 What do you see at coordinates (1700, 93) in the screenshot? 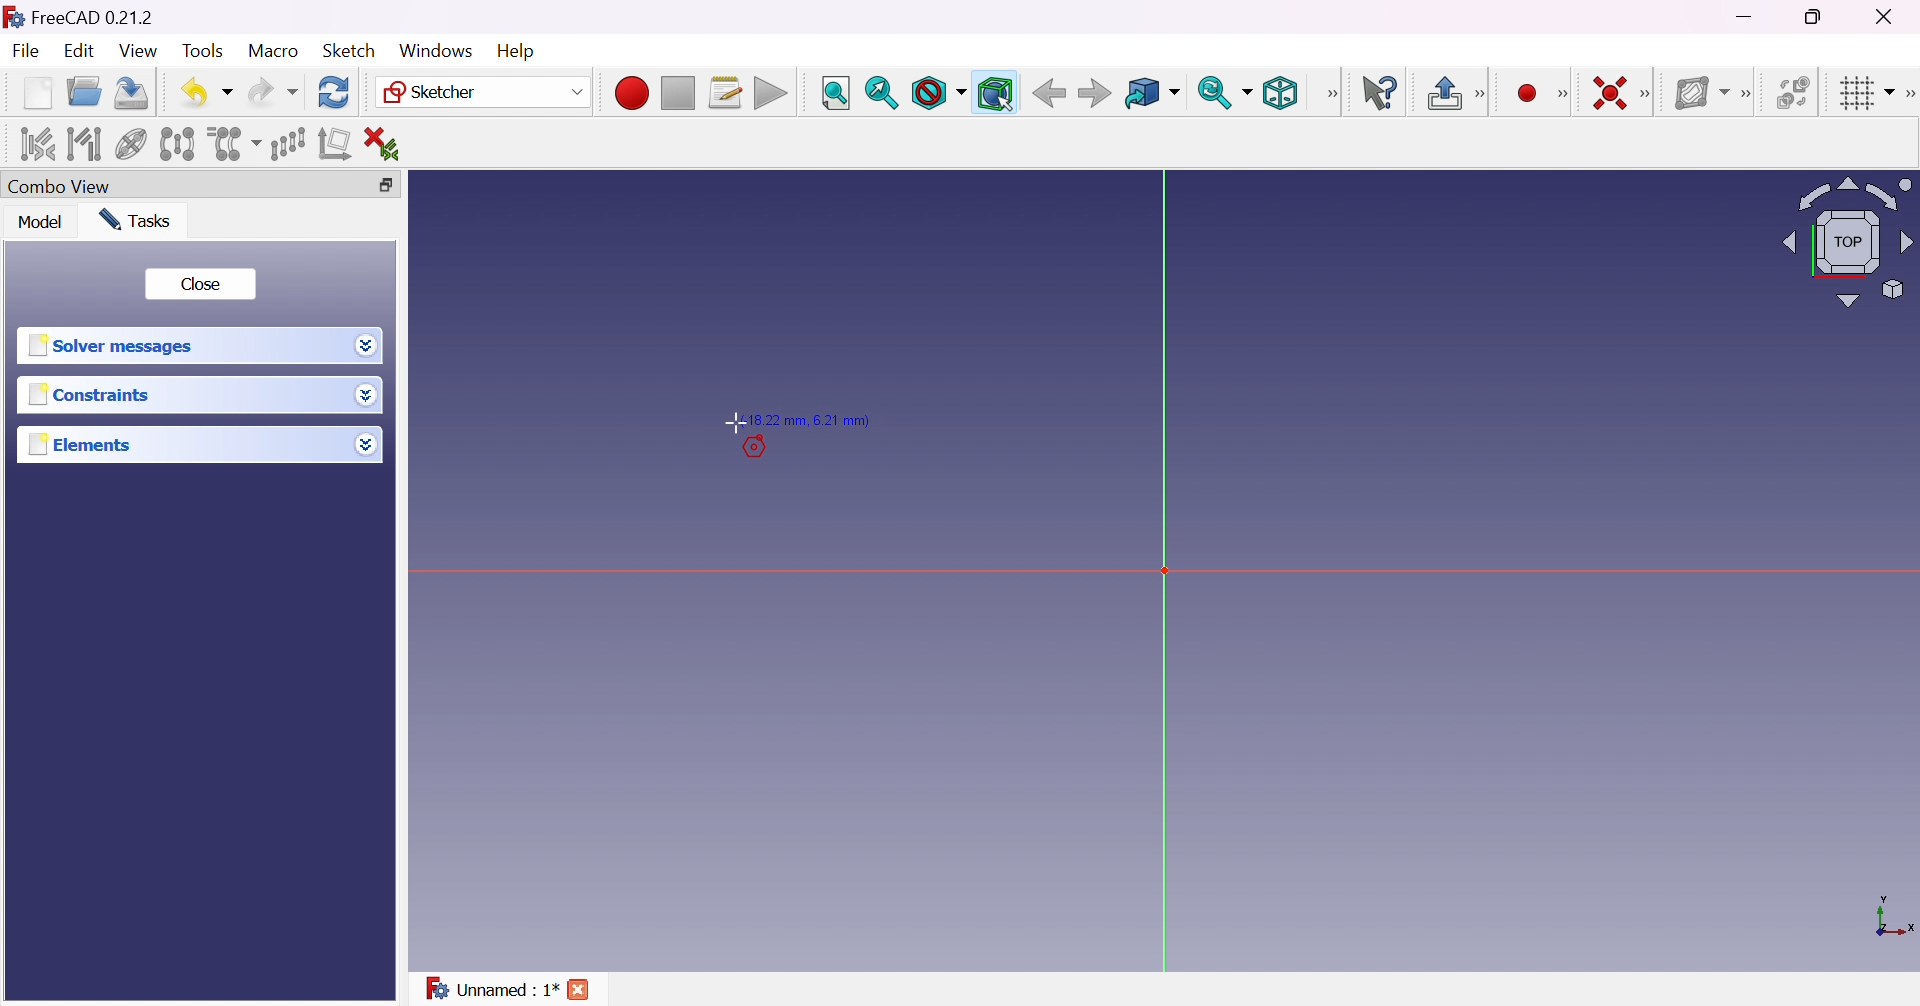
I see `Show/hide B-spline information layer` at bounding box center [1700, 93].